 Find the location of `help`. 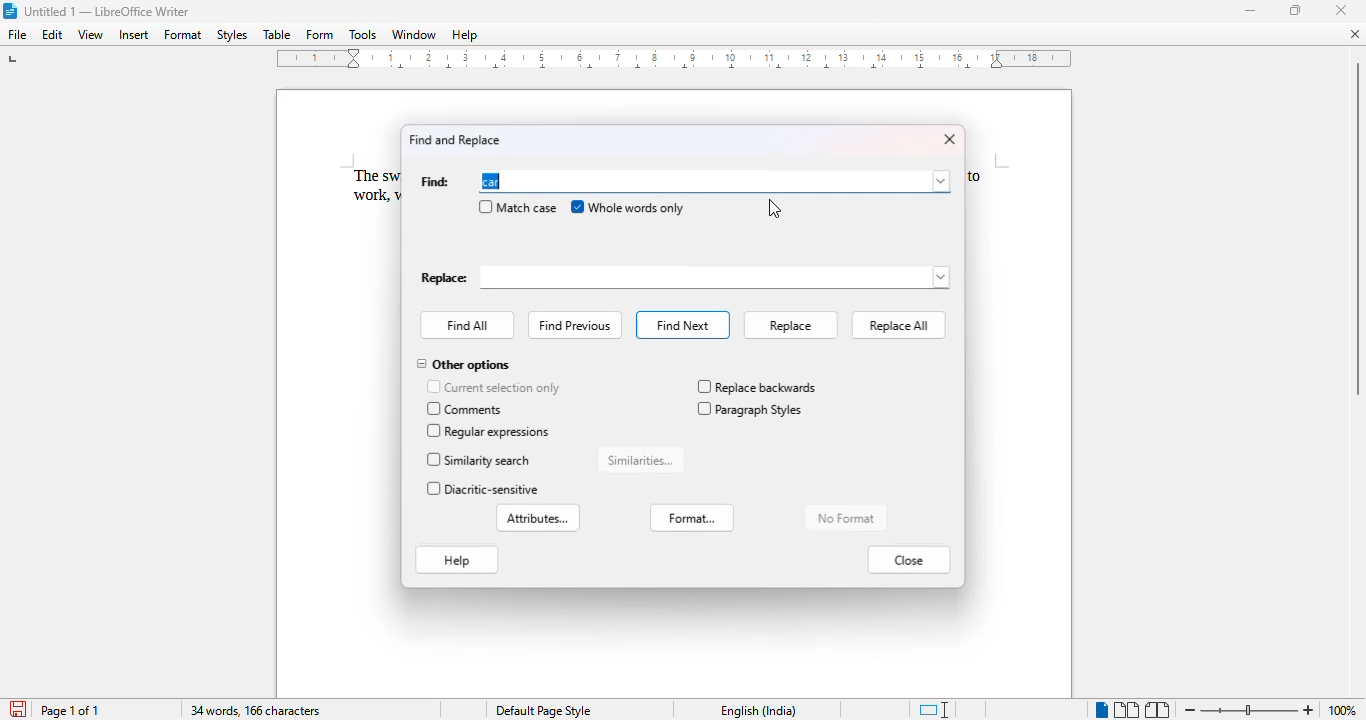

help is located at coordinates (464, 35).